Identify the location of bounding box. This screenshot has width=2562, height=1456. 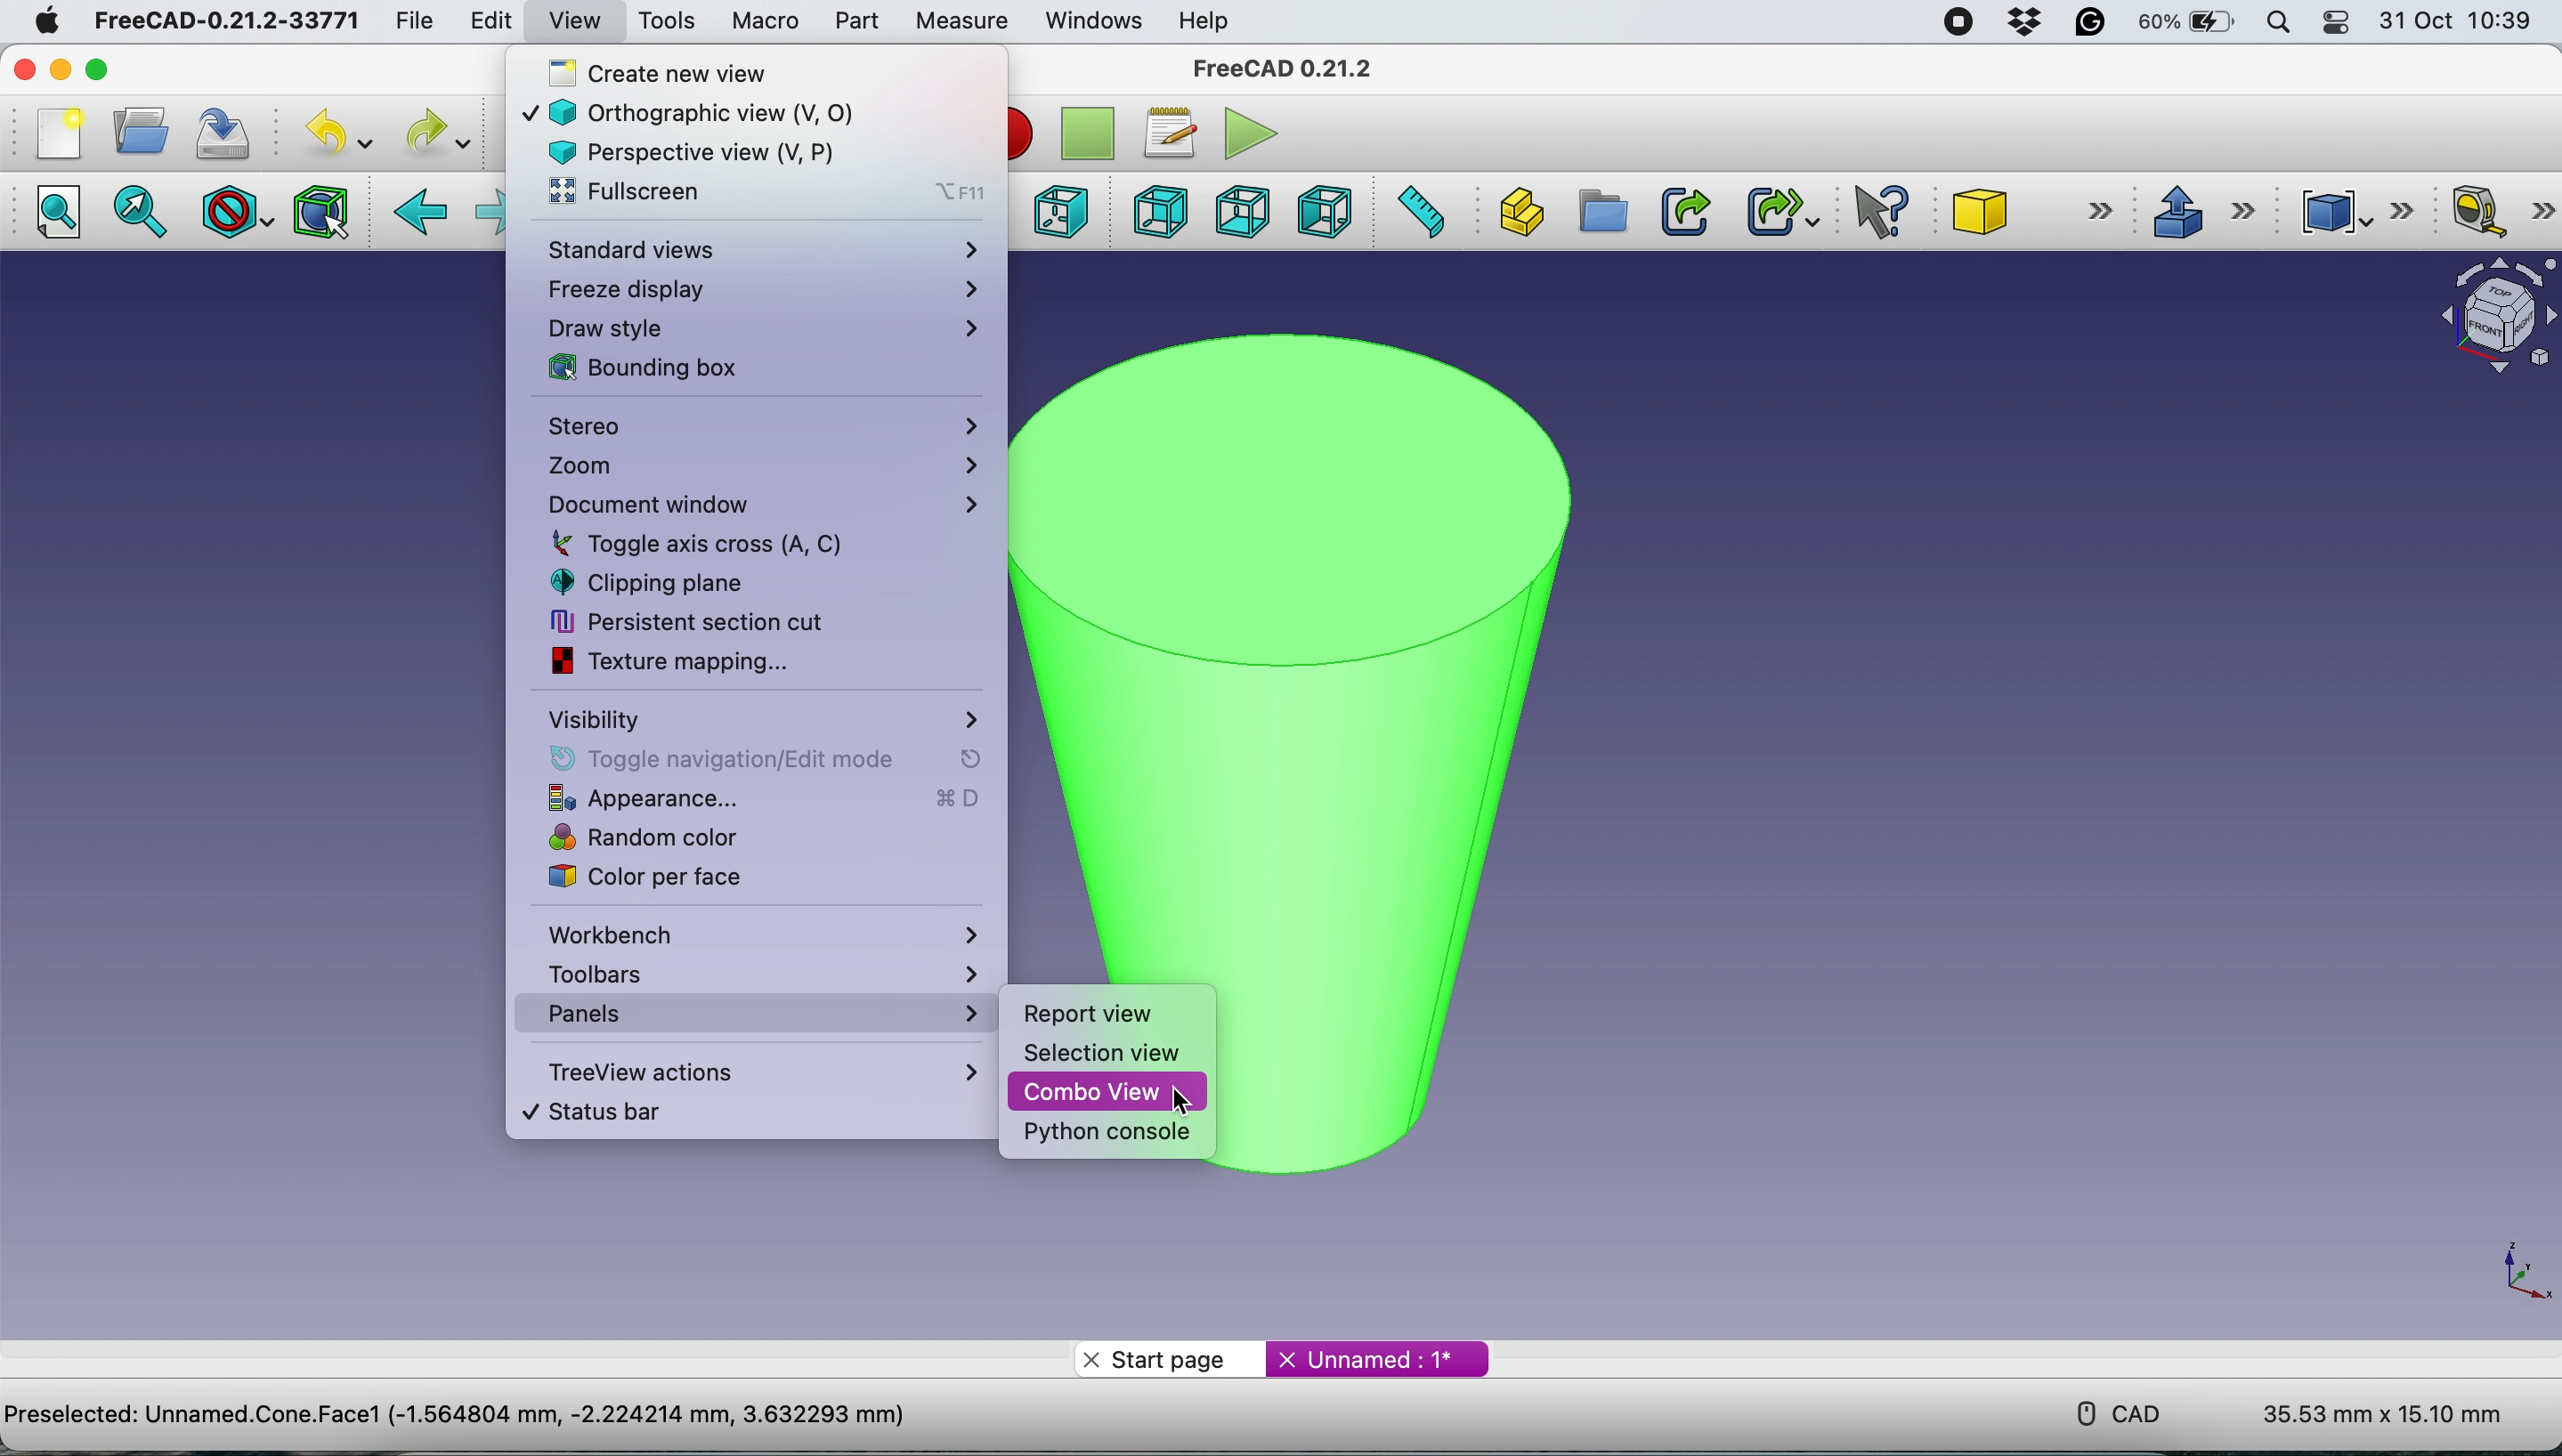
(319, 212).